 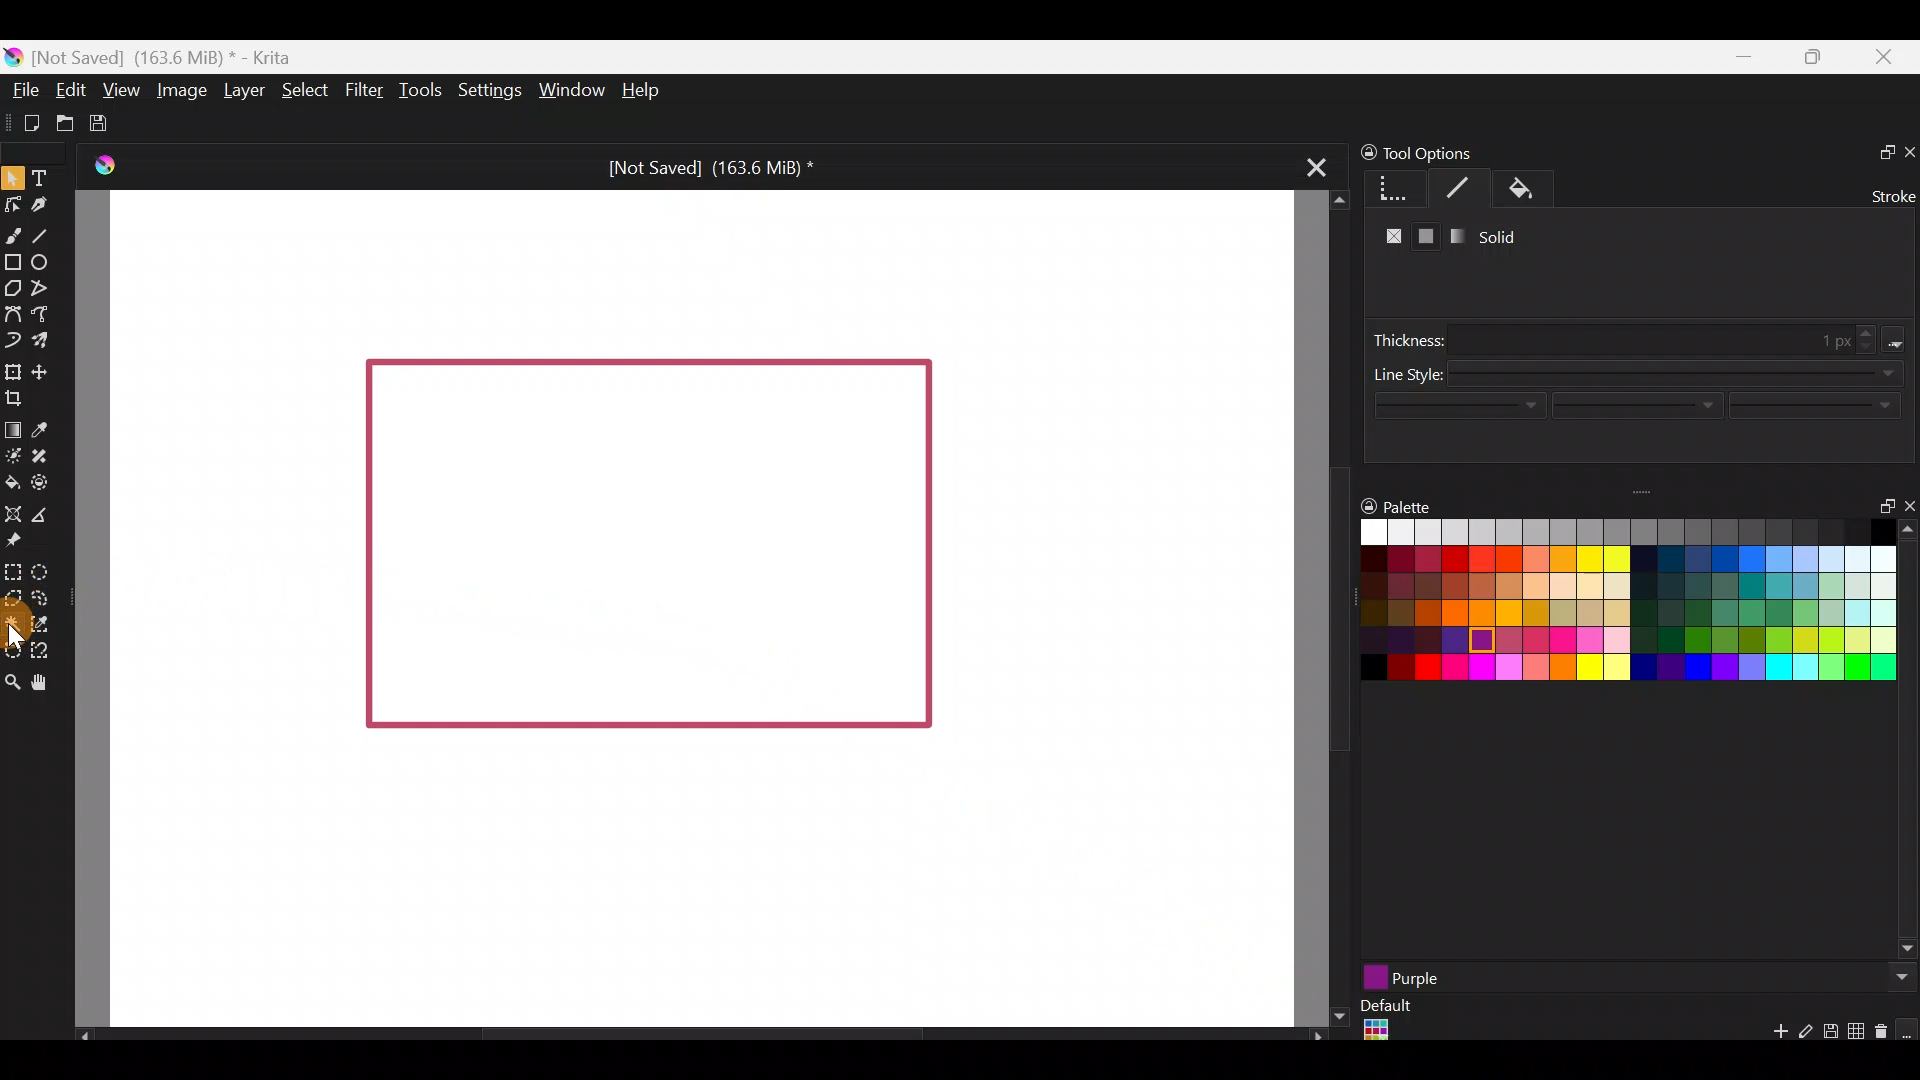 I want to click on Krita logo, so click(x=14, y=56).